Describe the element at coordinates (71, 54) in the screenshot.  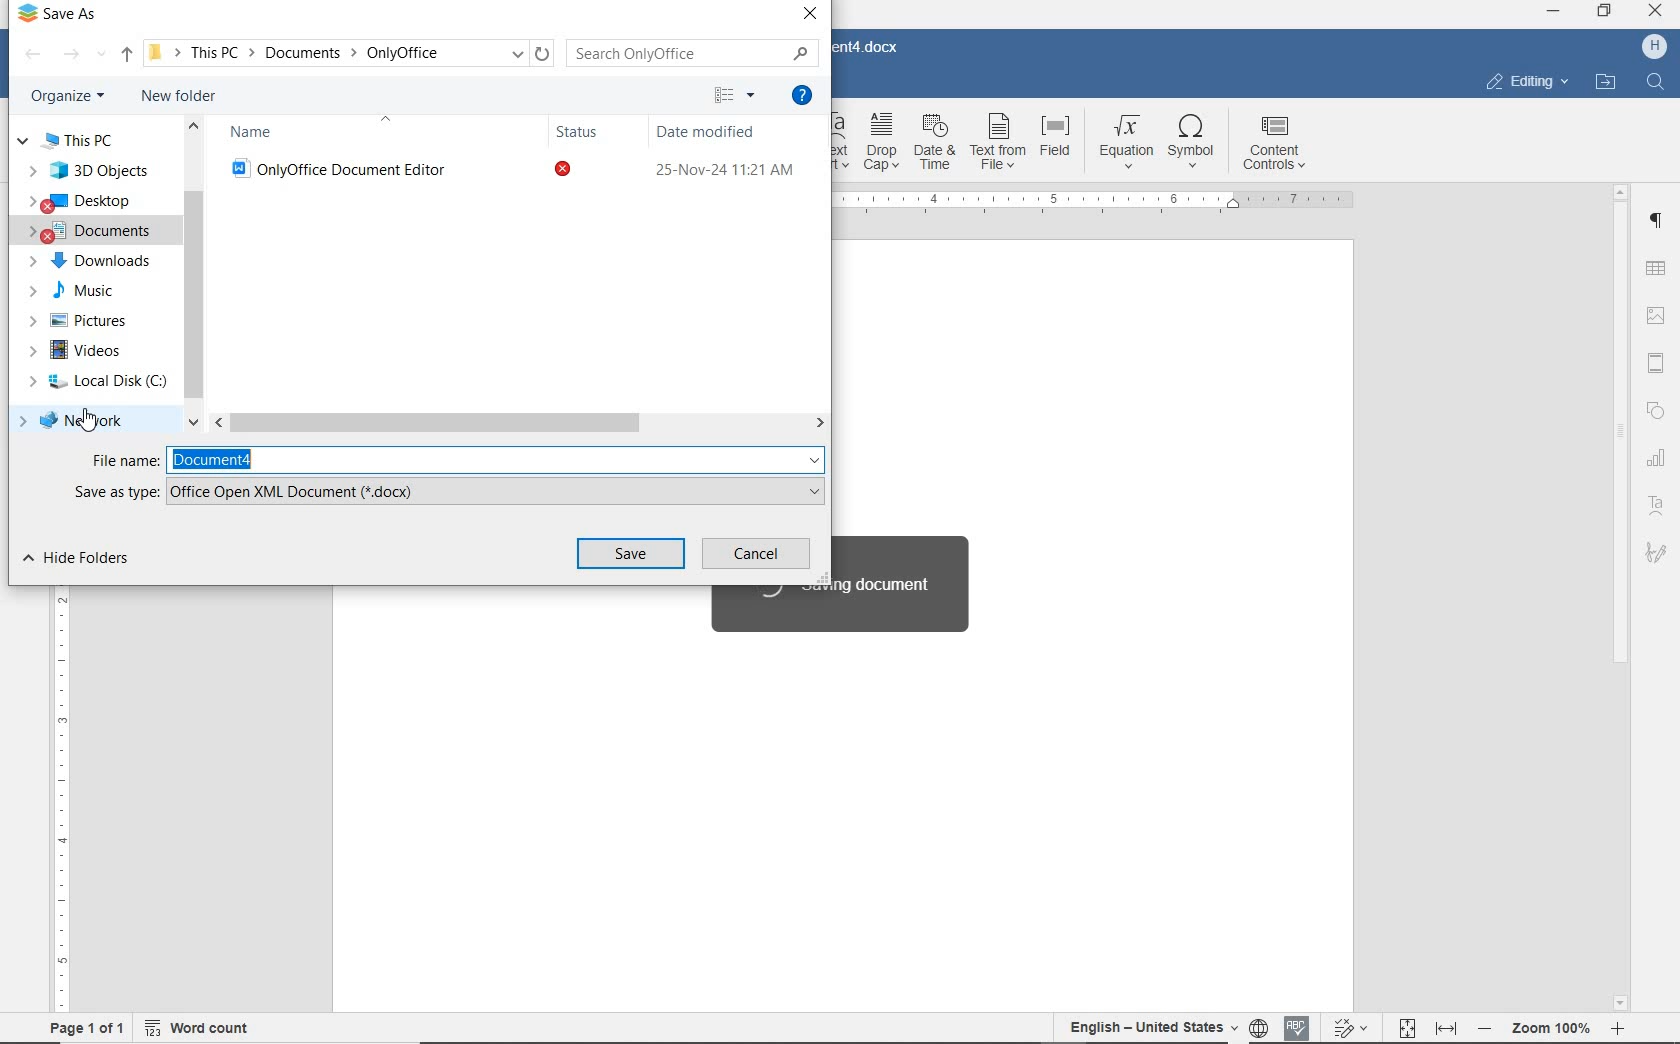
I see `forward` at that location.